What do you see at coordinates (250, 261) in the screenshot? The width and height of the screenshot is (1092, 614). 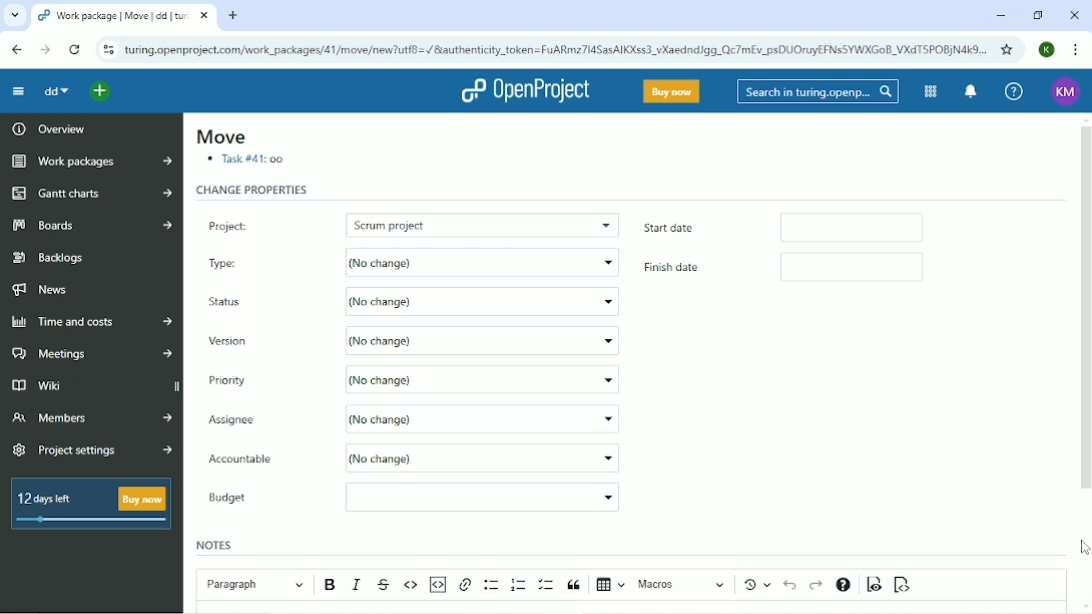 I see `Type` at bounding box center [250, 261].